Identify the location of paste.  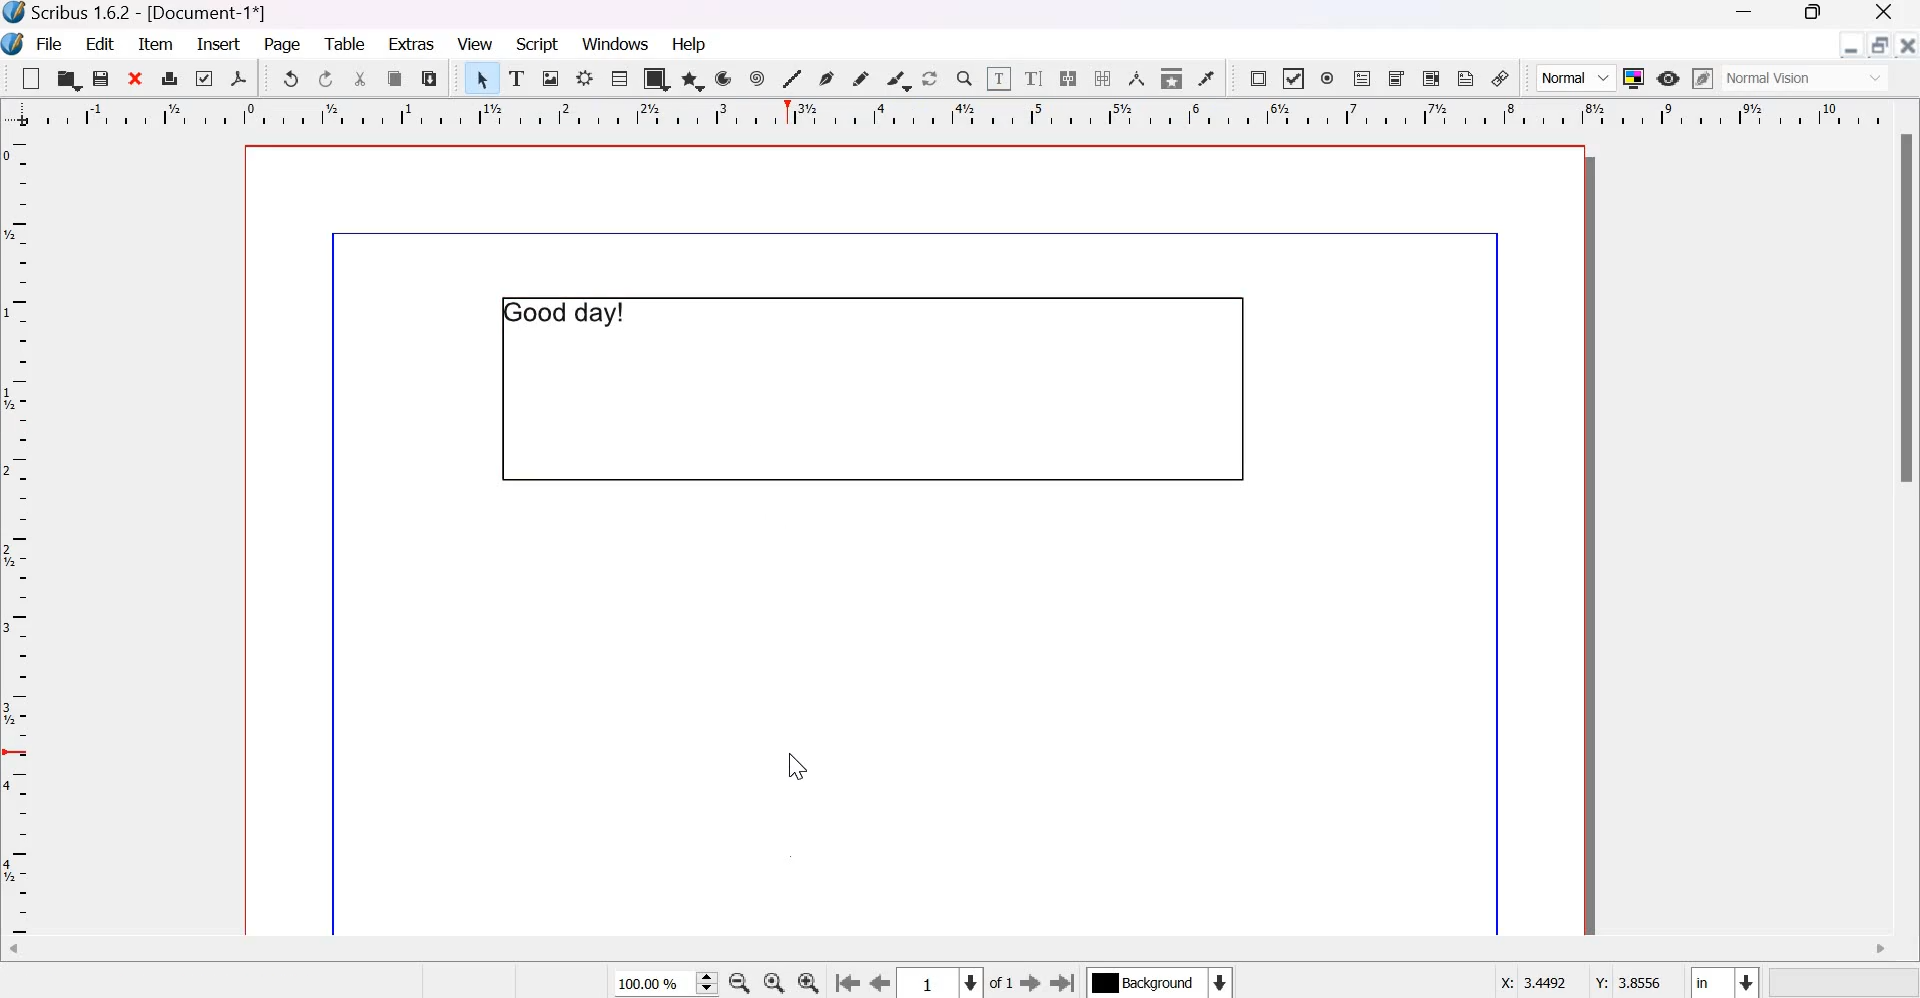
(430, 78).